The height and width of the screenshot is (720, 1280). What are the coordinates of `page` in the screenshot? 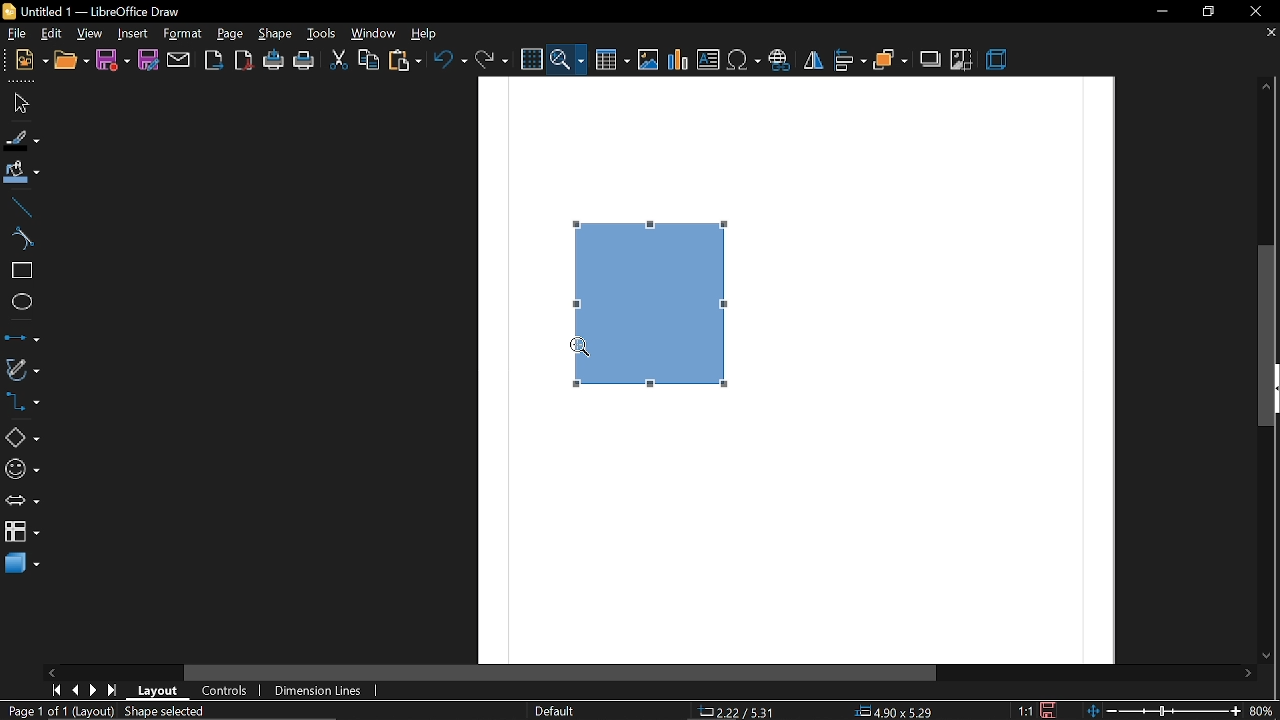 It's located at (231, 34).